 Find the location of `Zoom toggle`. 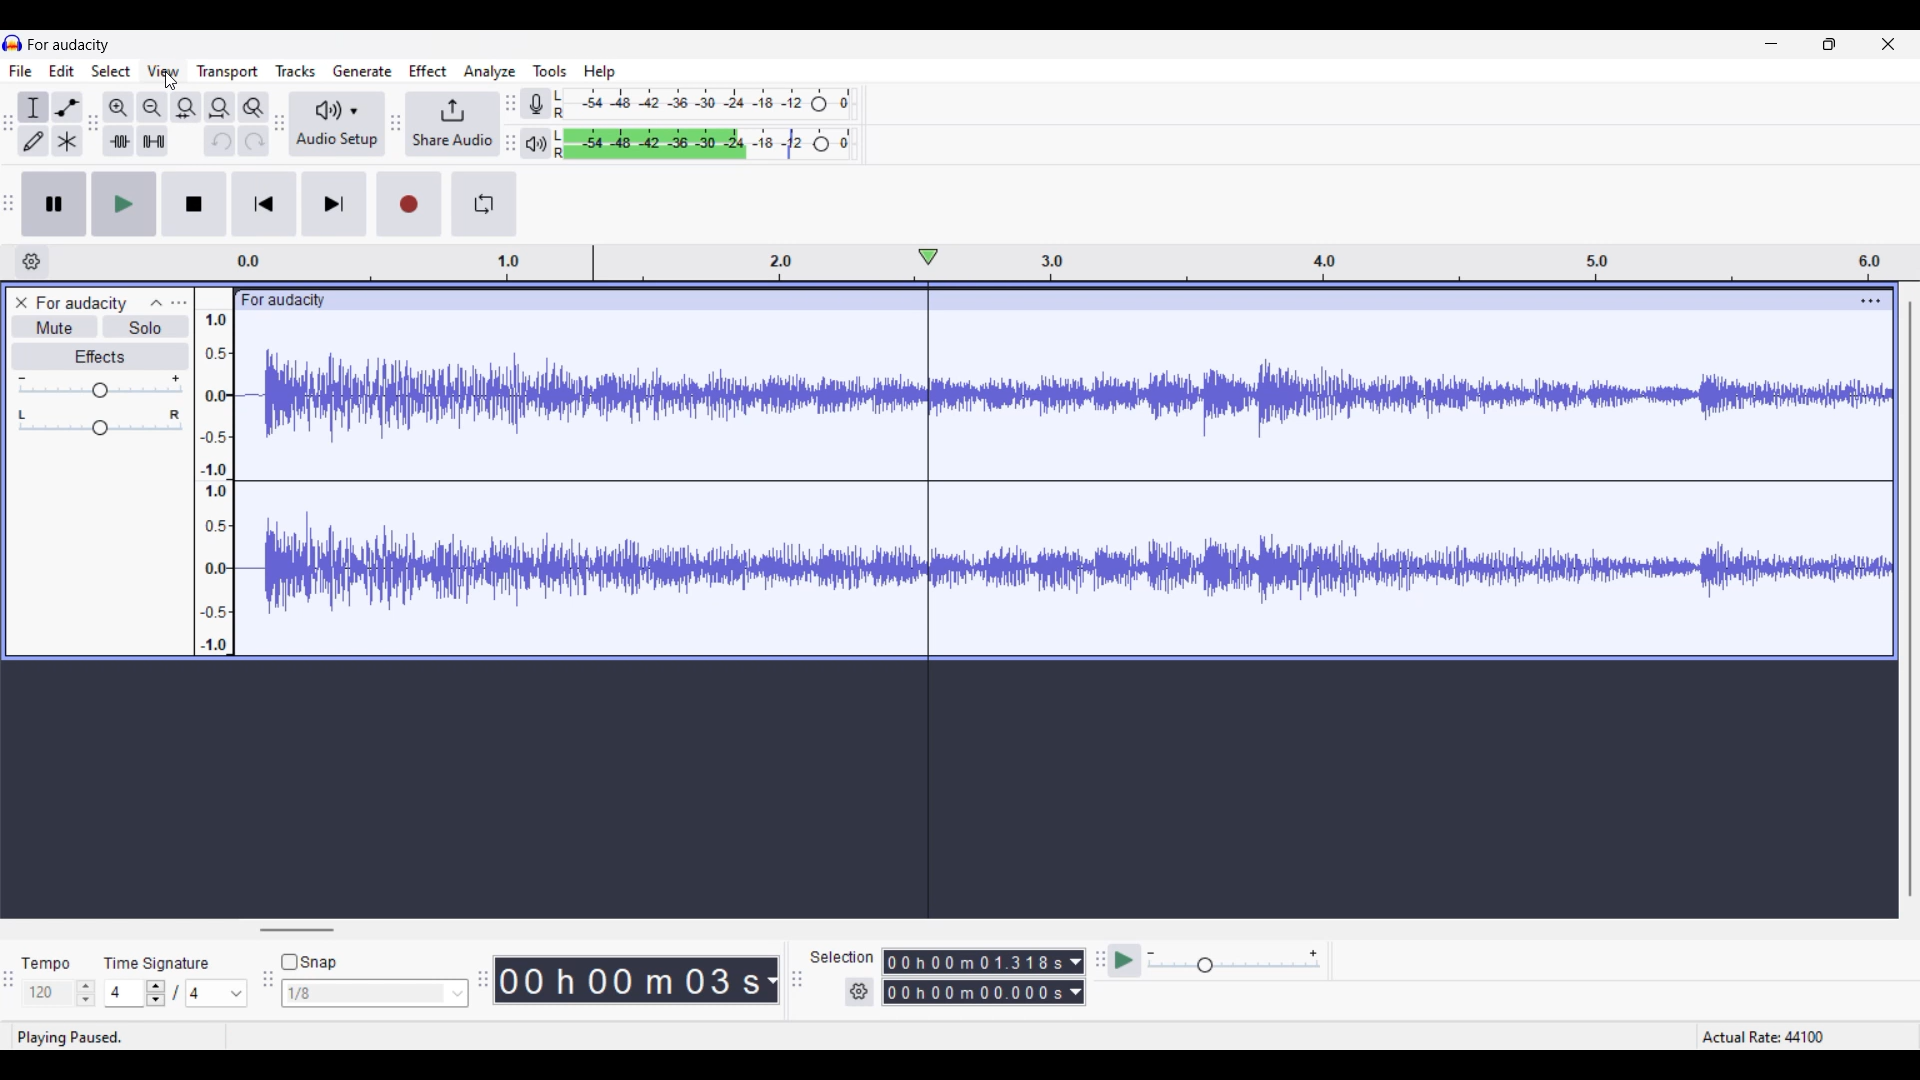

Zoom toggle is located at coordinates (254, 108).